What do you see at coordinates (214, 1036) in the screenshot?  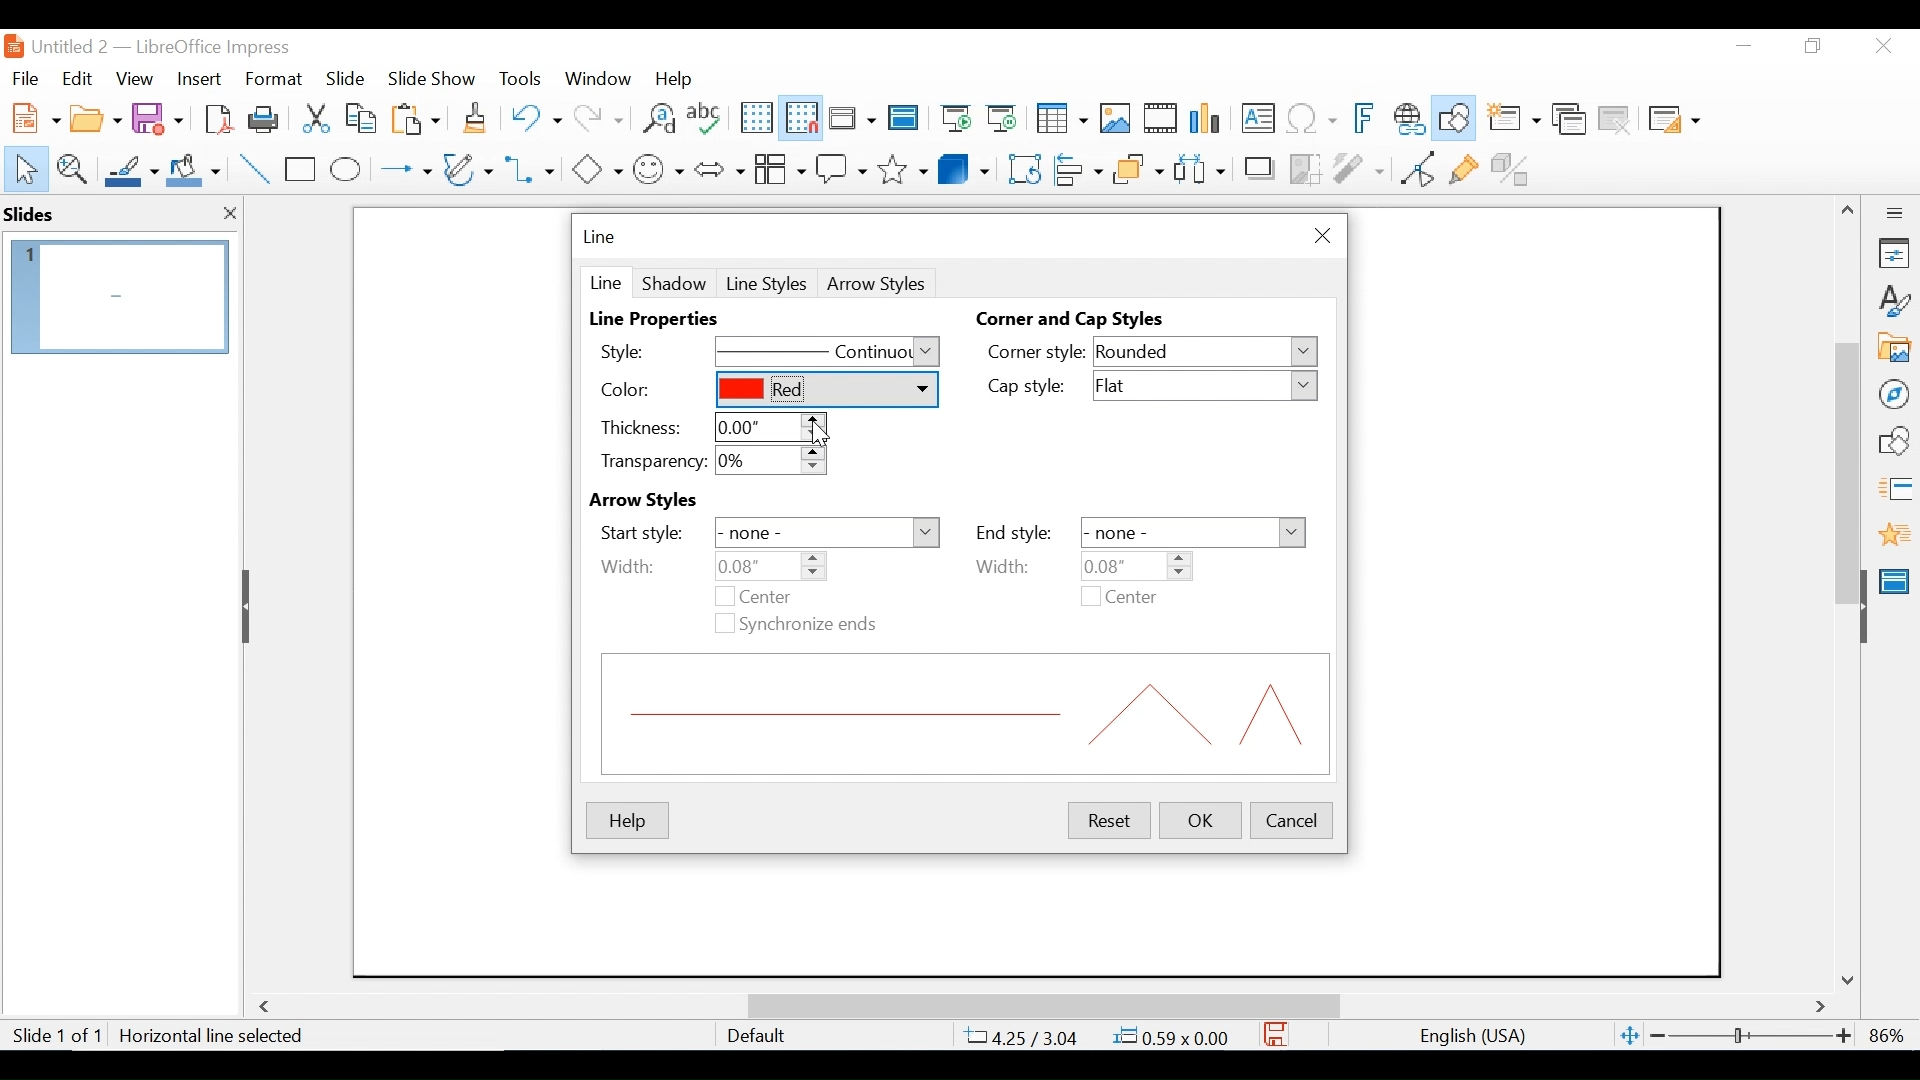 I see `Horizontal line Selected` at bounding box center [214, 1036].